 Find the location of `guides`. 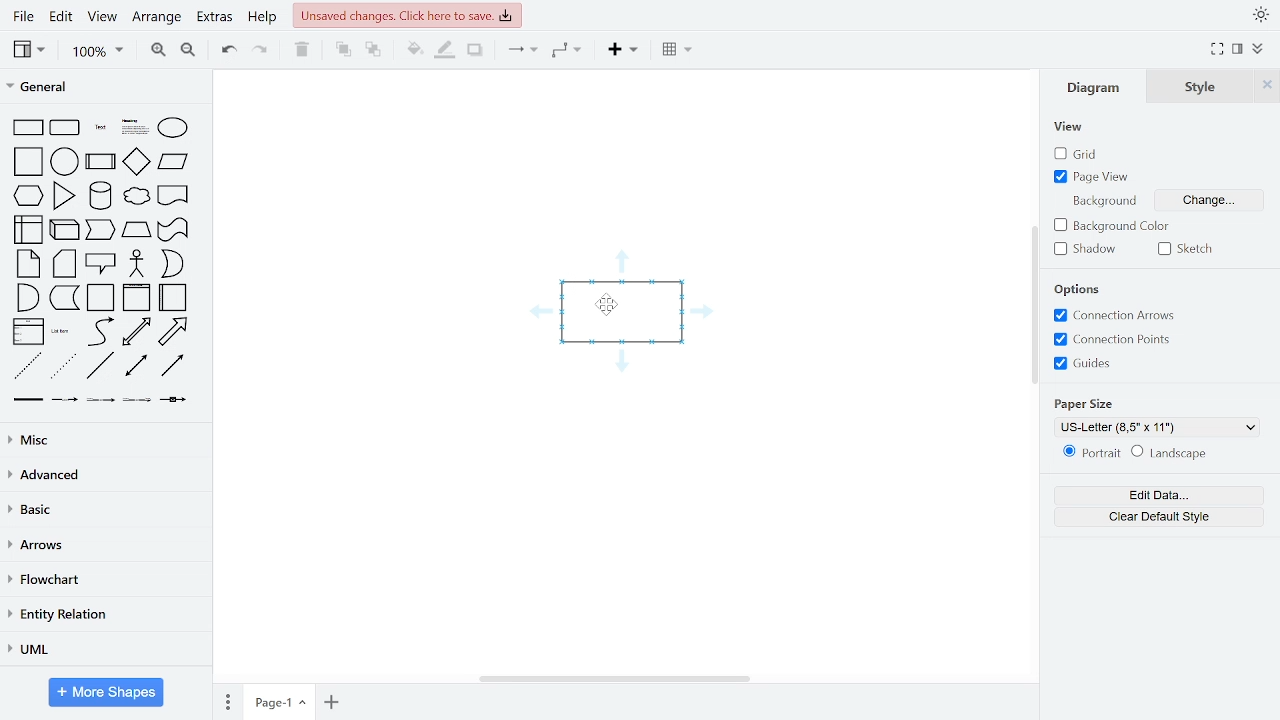

guides is located at coordinates (1086, 363).